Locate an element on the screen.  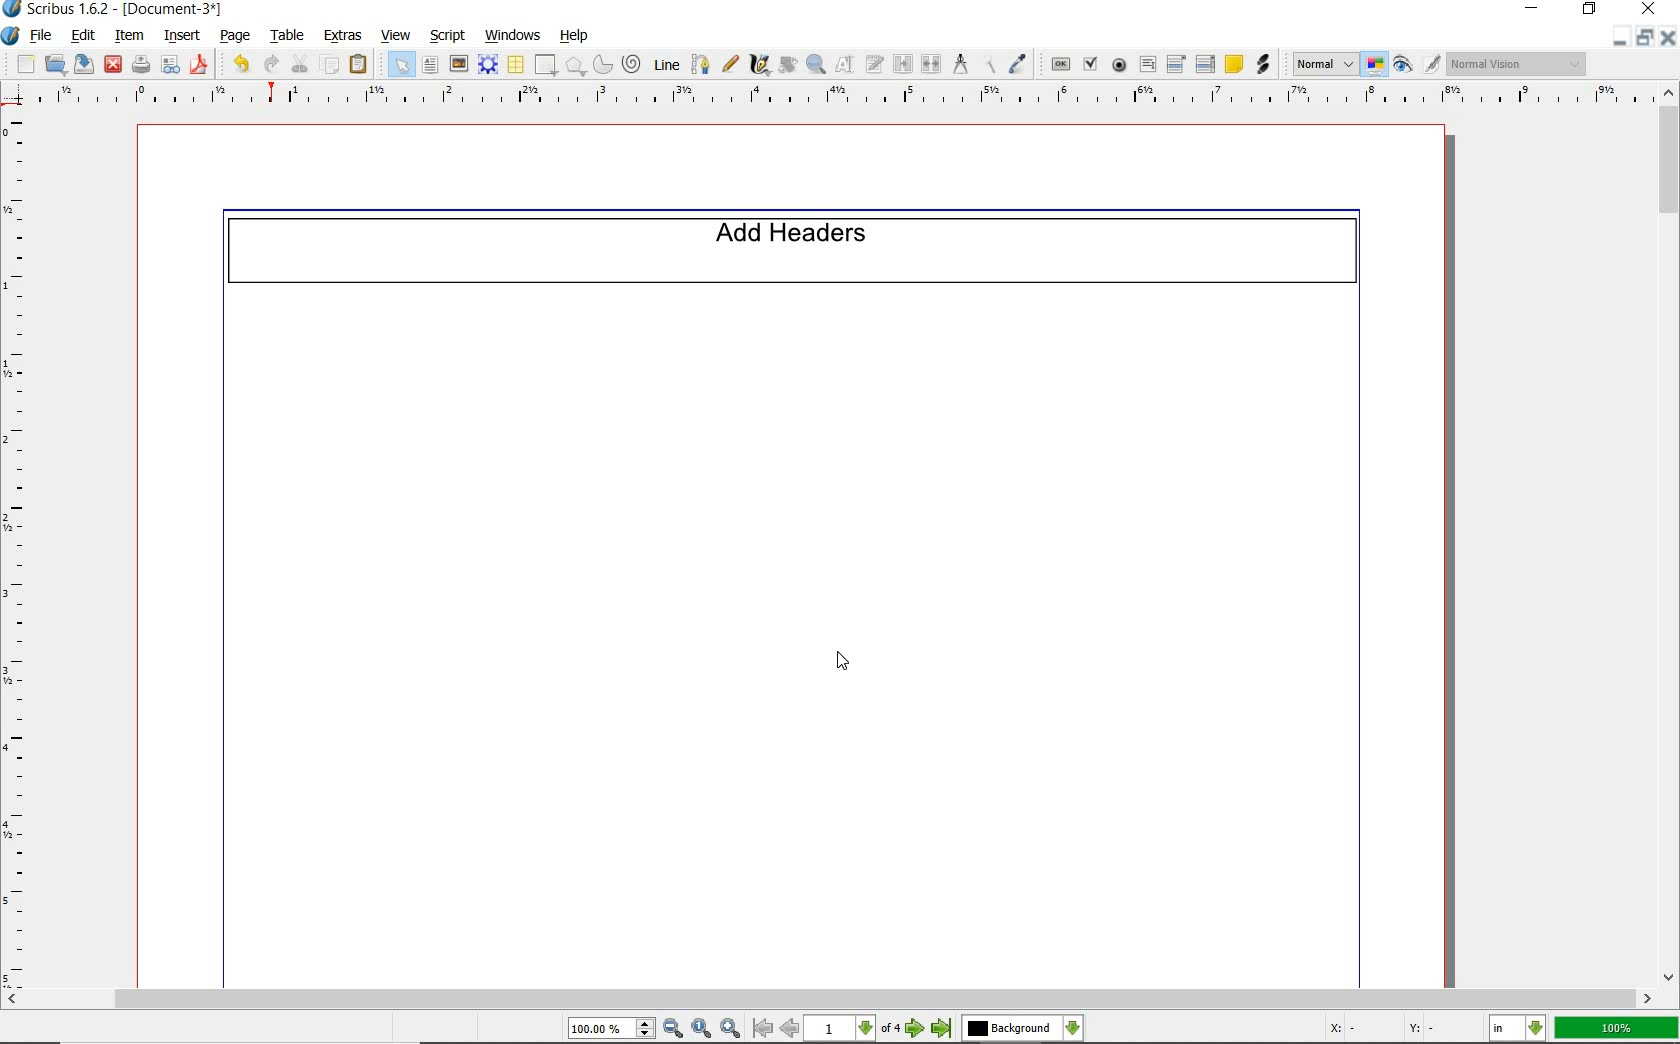
Ruler is located at coordinates (847, 98).